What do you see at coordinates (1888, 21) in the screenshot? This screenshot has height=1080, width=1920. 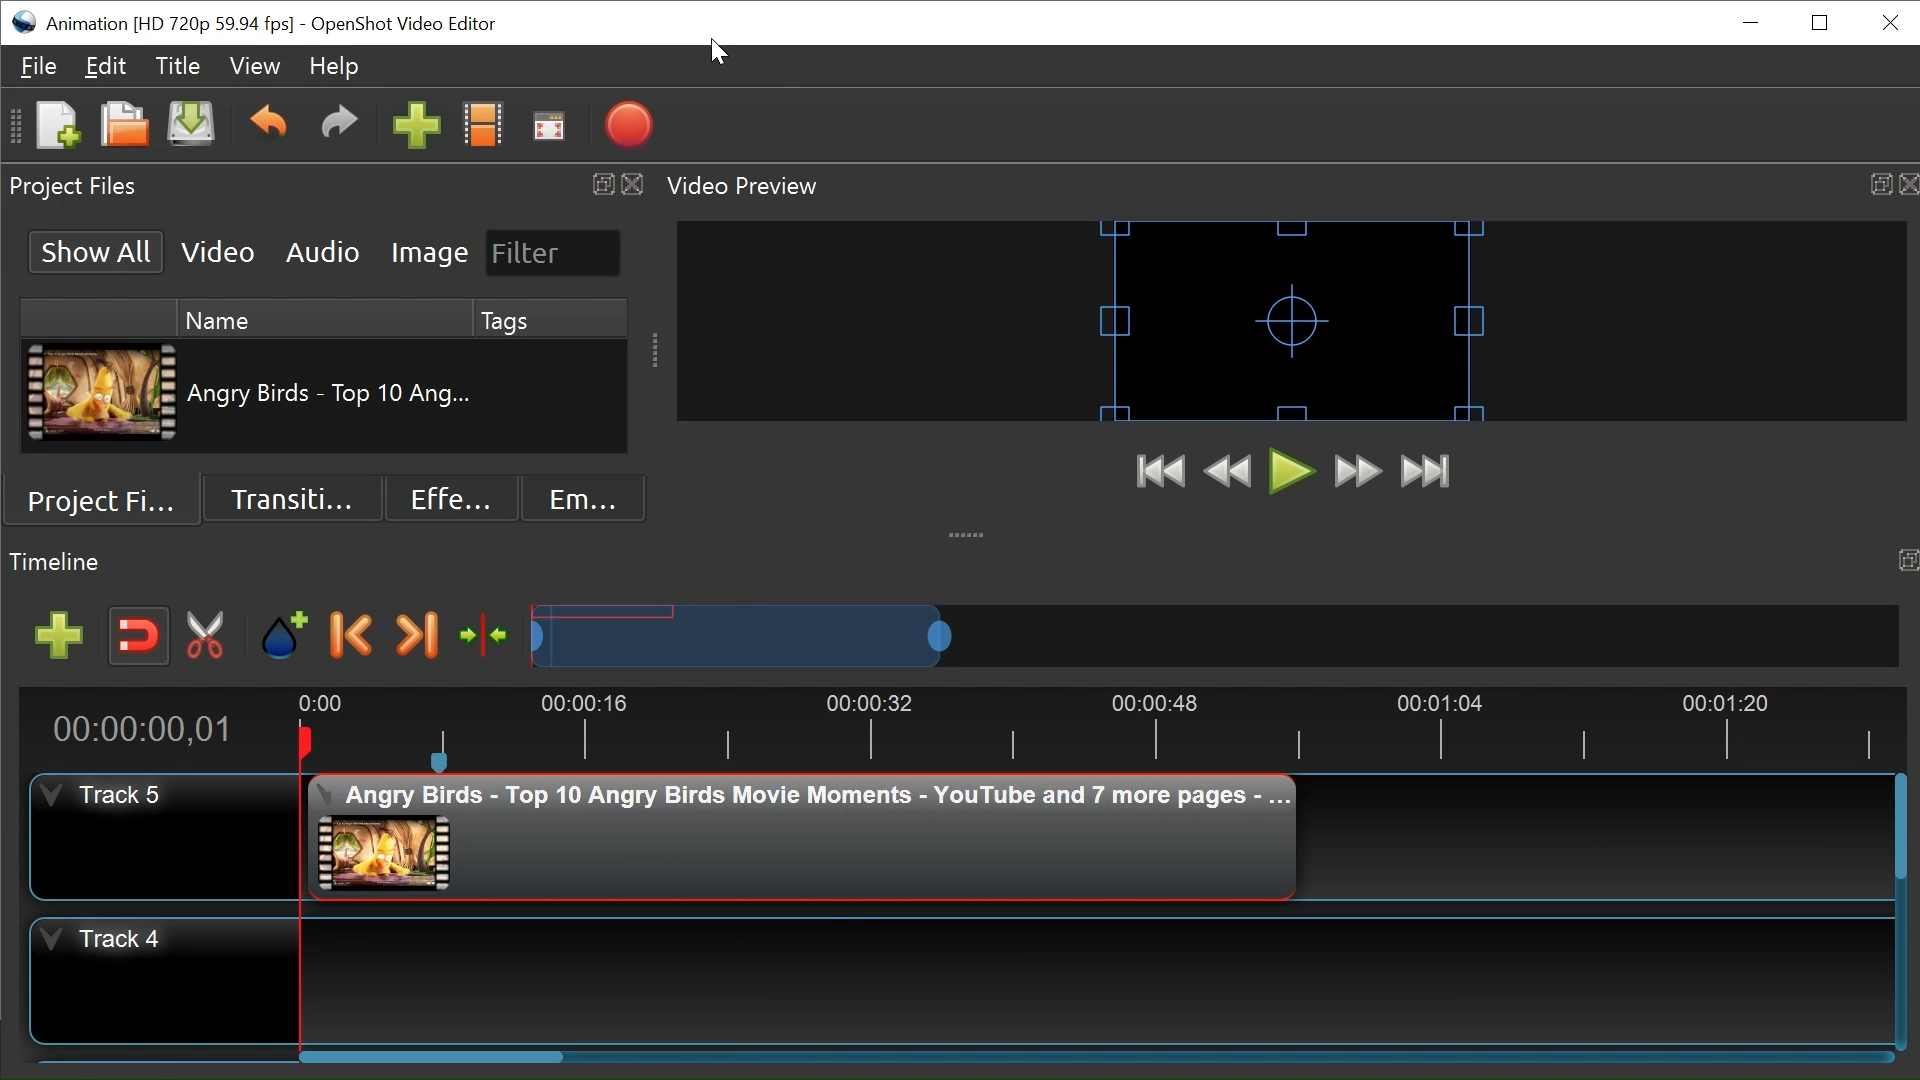 I see `Close` at bounding box center [1888, 21].